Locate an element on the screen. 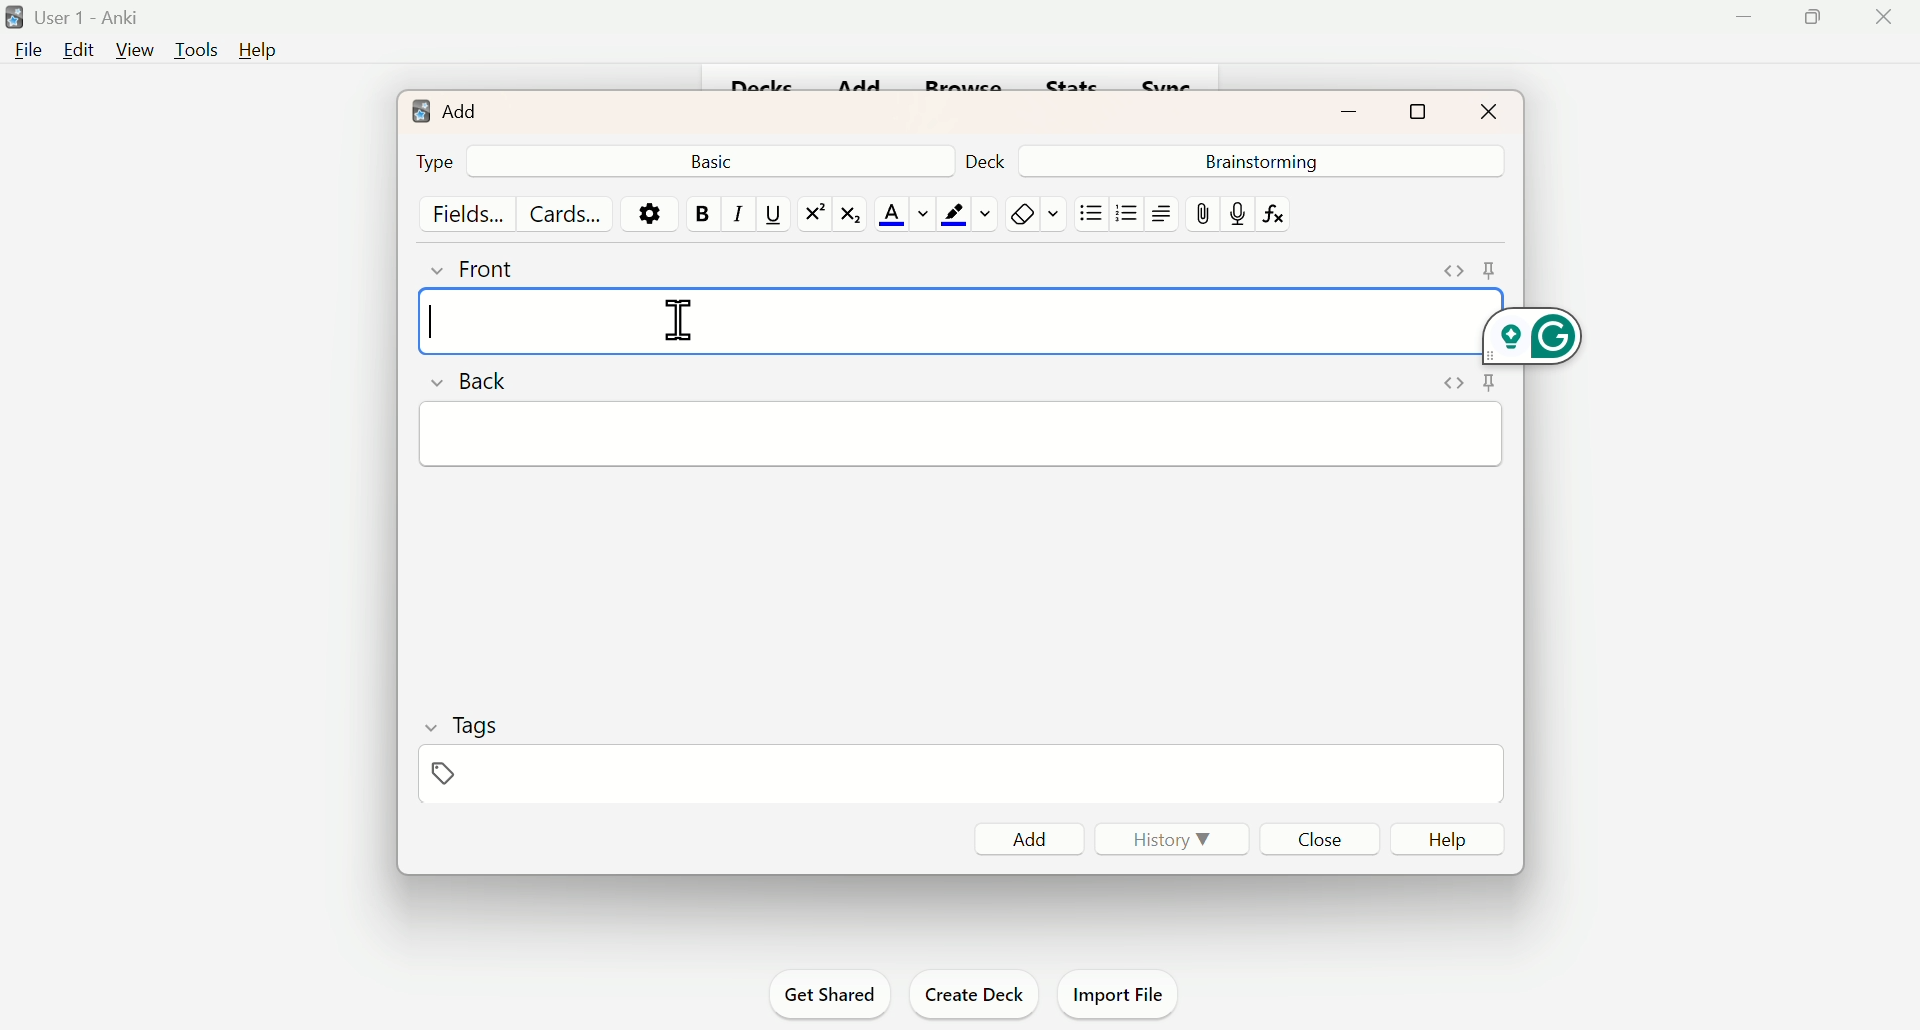 This screenshot has width=1920, height=1030. Subscript is located at coordinates (855, 213).